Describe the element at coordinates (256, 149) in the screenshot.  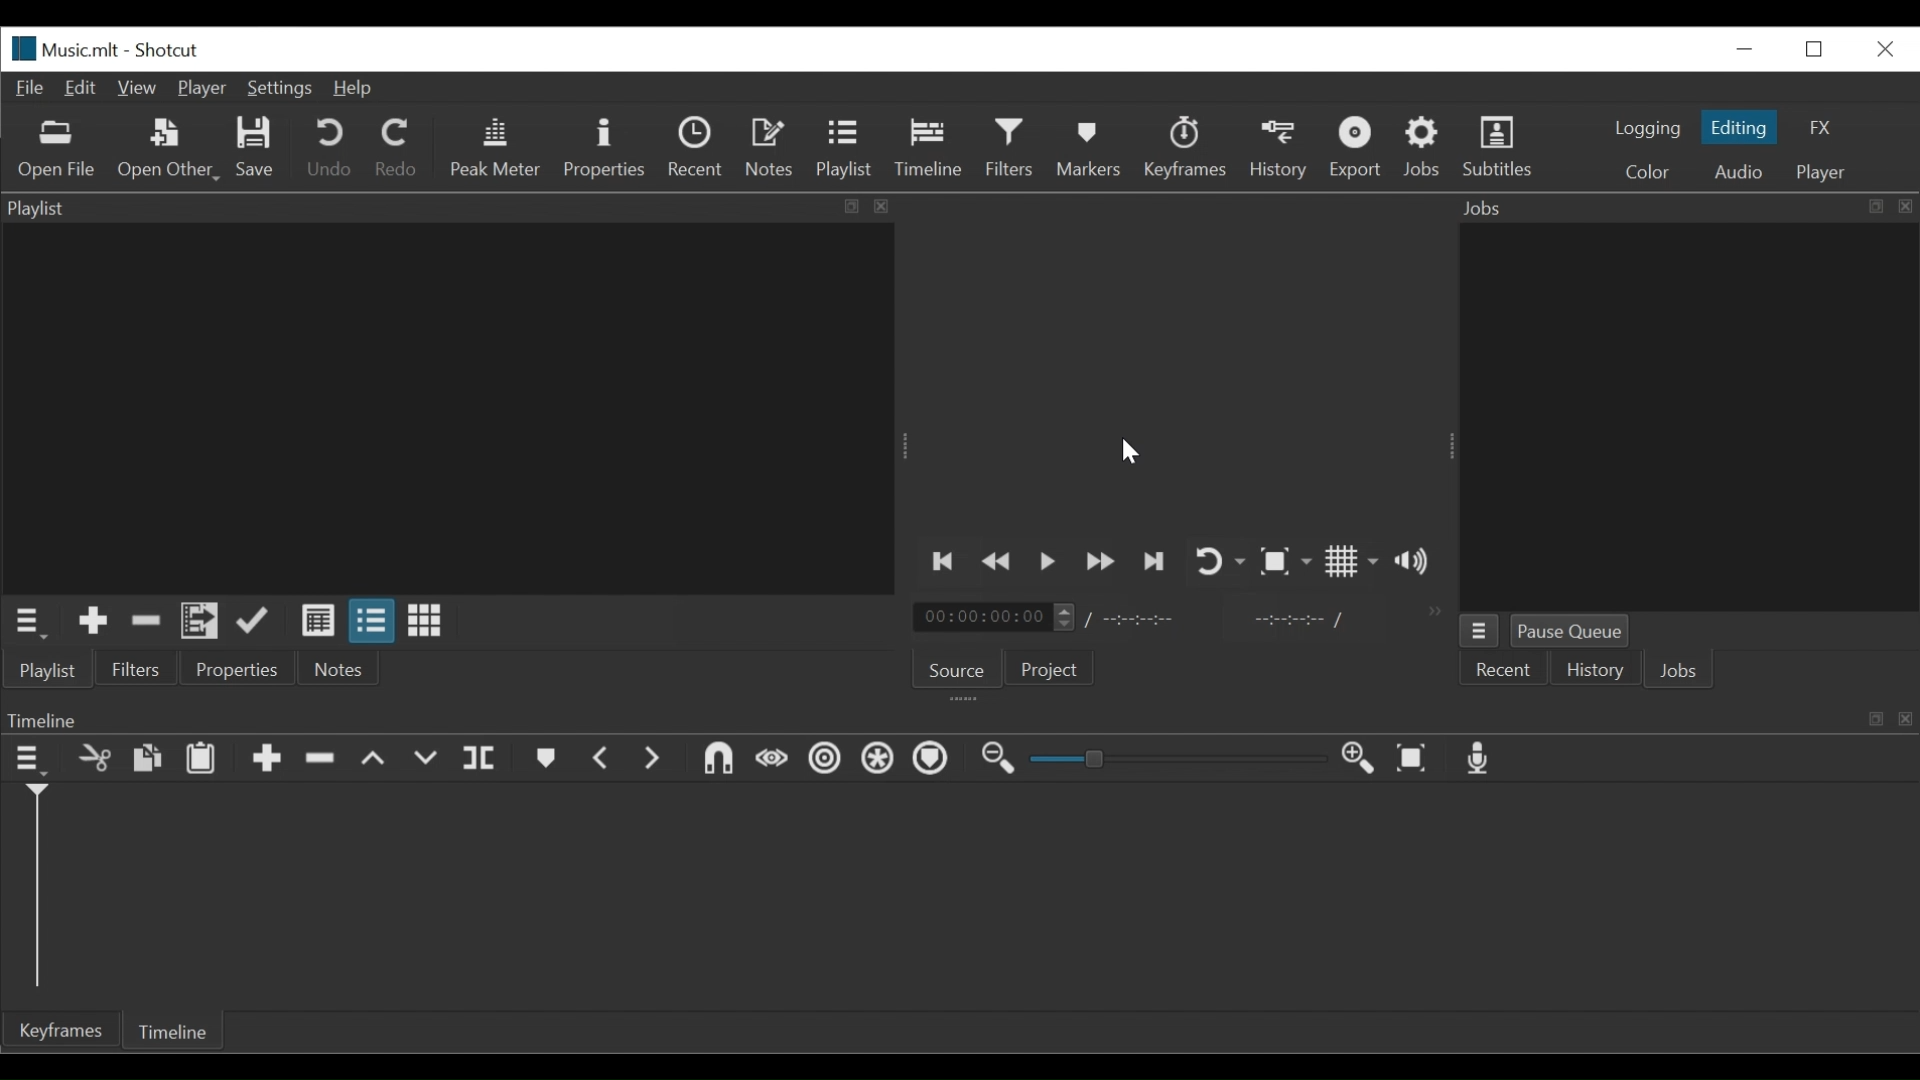
I see `Save` at that location.